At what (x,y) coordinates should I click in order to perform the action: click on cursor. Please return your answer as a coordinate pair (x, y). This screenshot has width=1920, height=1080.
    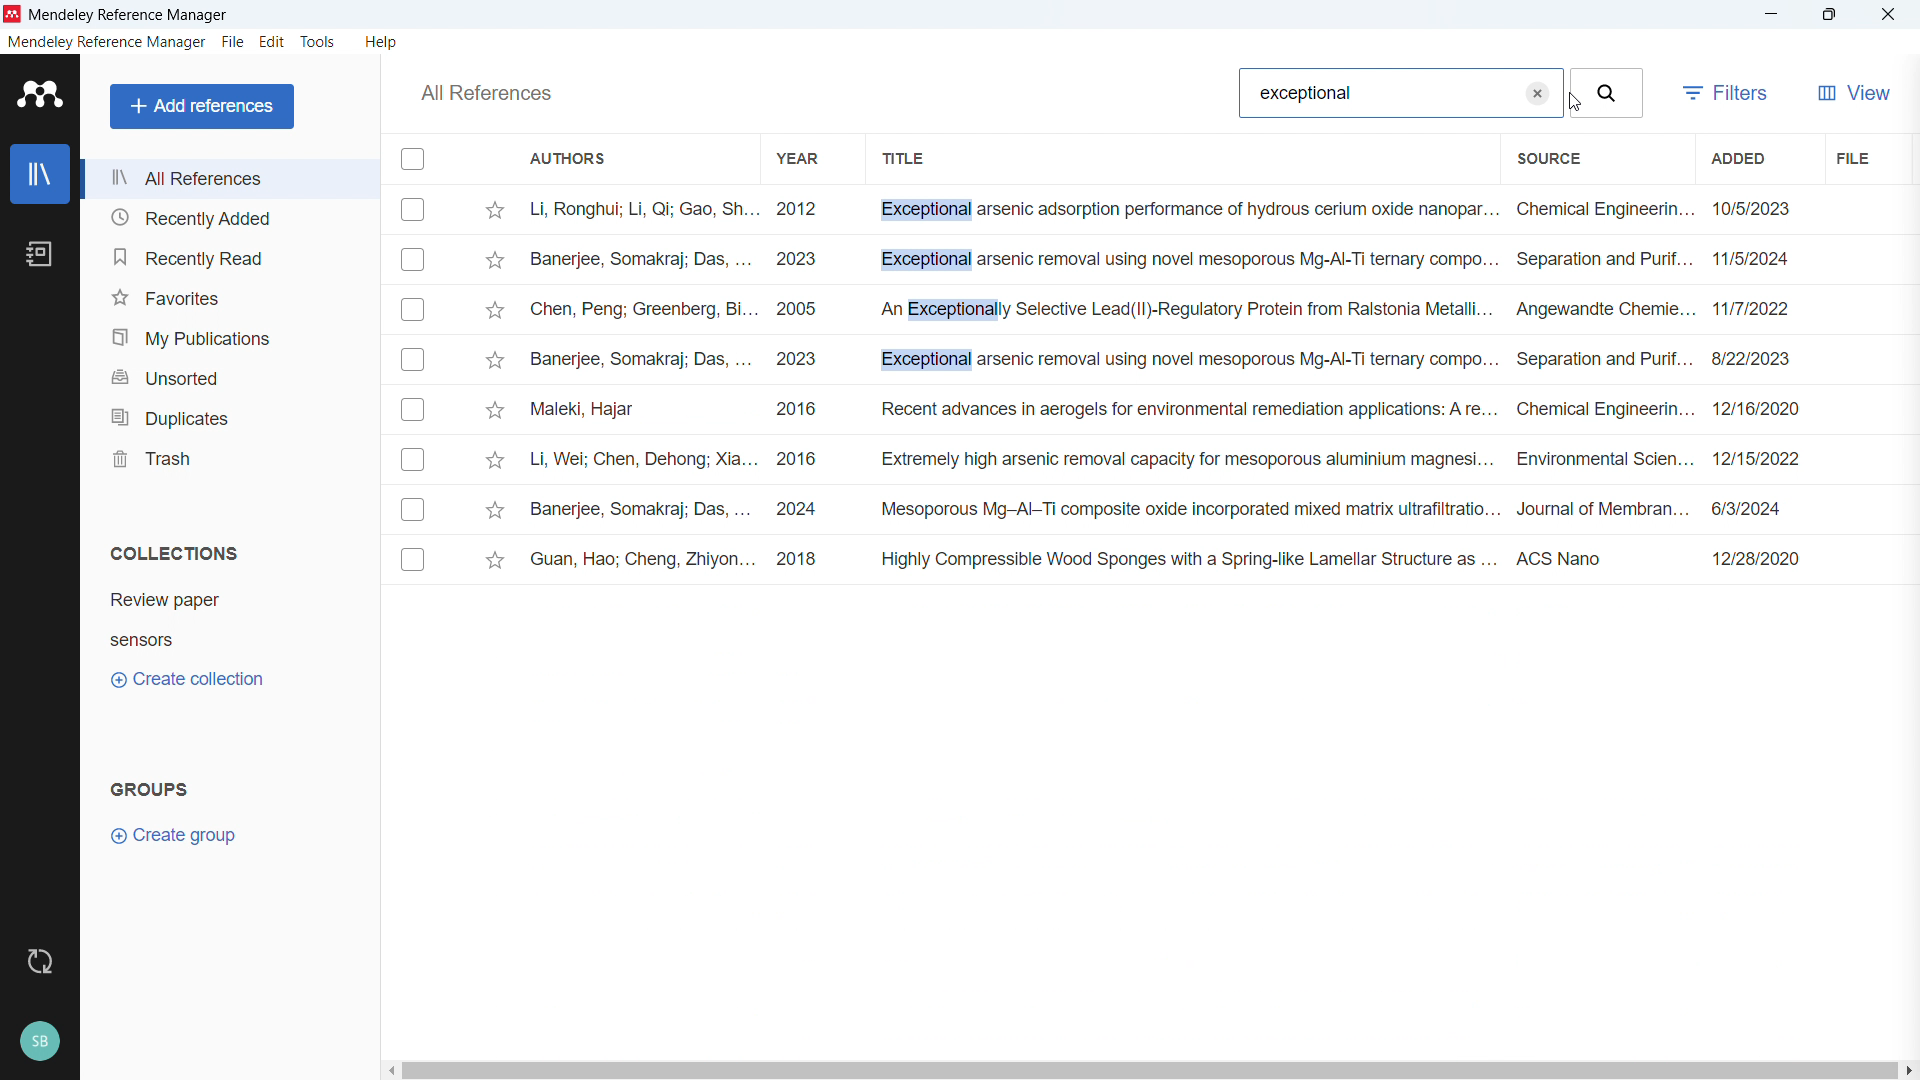
    Looking at the image, I should click on (1572, 104).